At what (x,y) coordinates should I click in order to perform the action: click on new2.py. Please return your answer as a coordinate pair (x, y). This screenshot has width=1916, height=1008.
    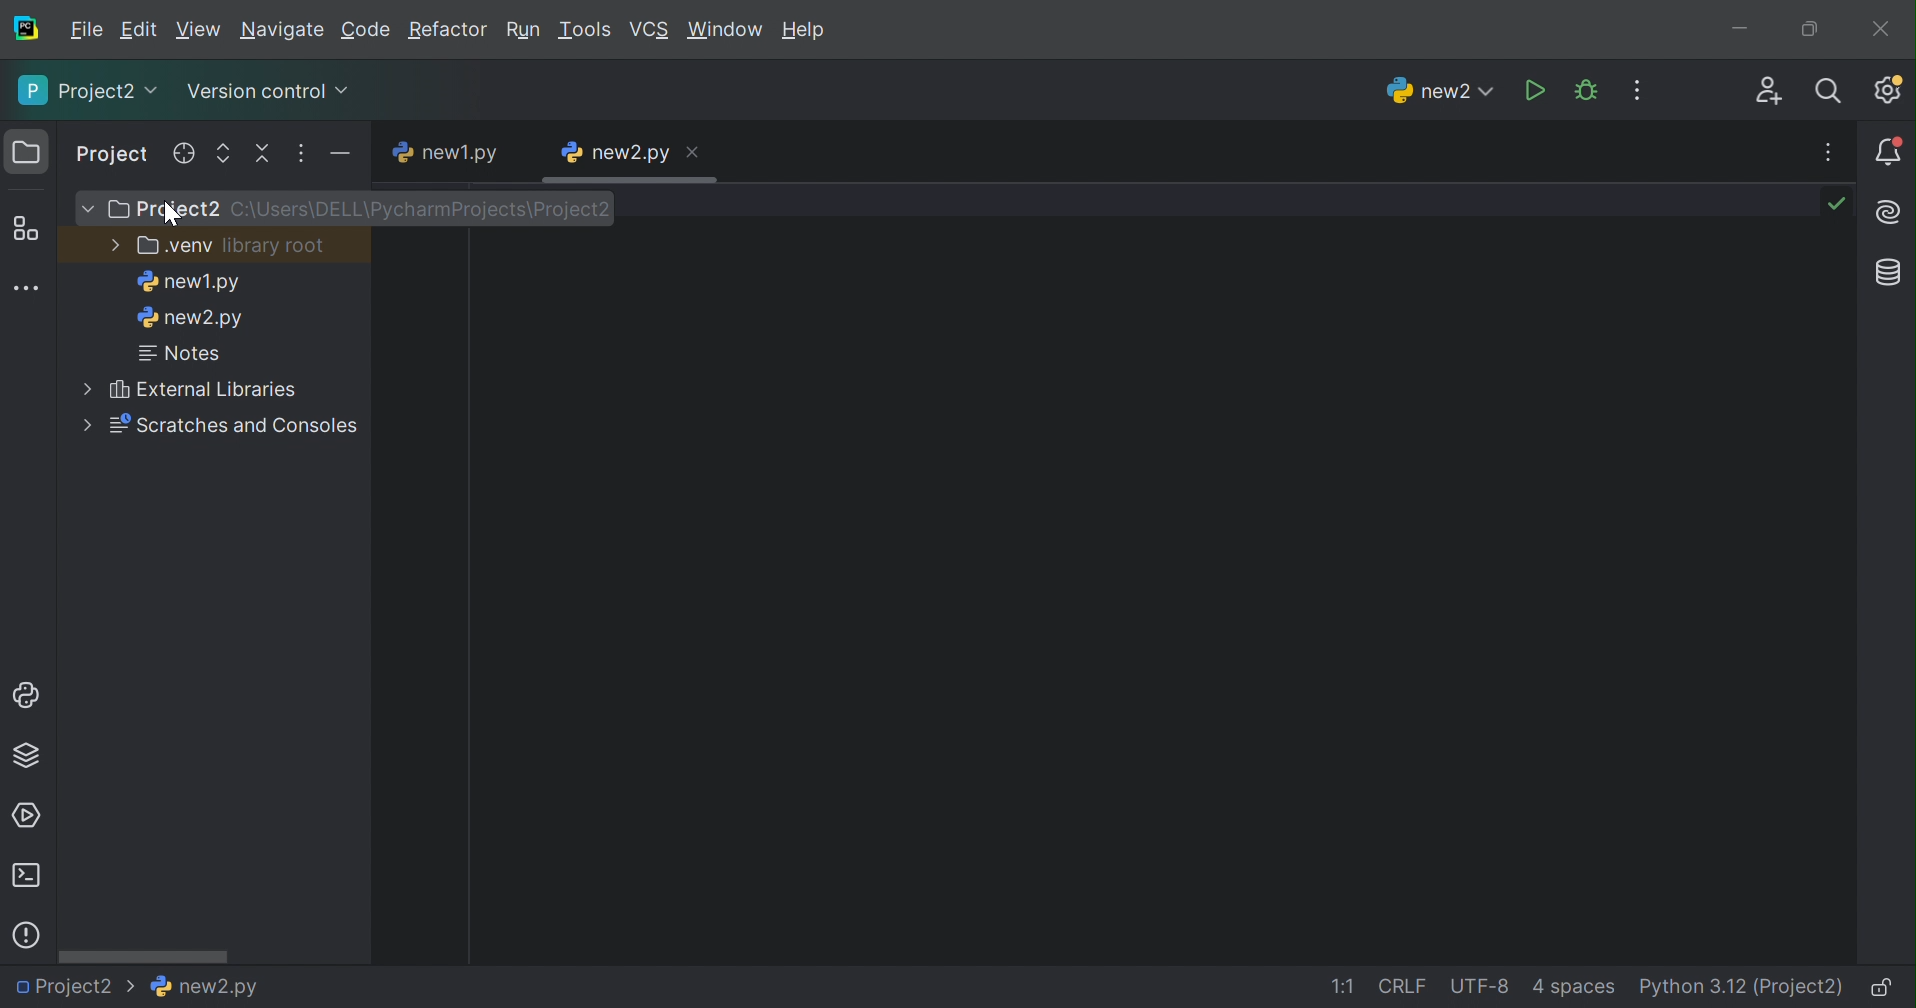
    Looking at the image, I should click on (191, 321).